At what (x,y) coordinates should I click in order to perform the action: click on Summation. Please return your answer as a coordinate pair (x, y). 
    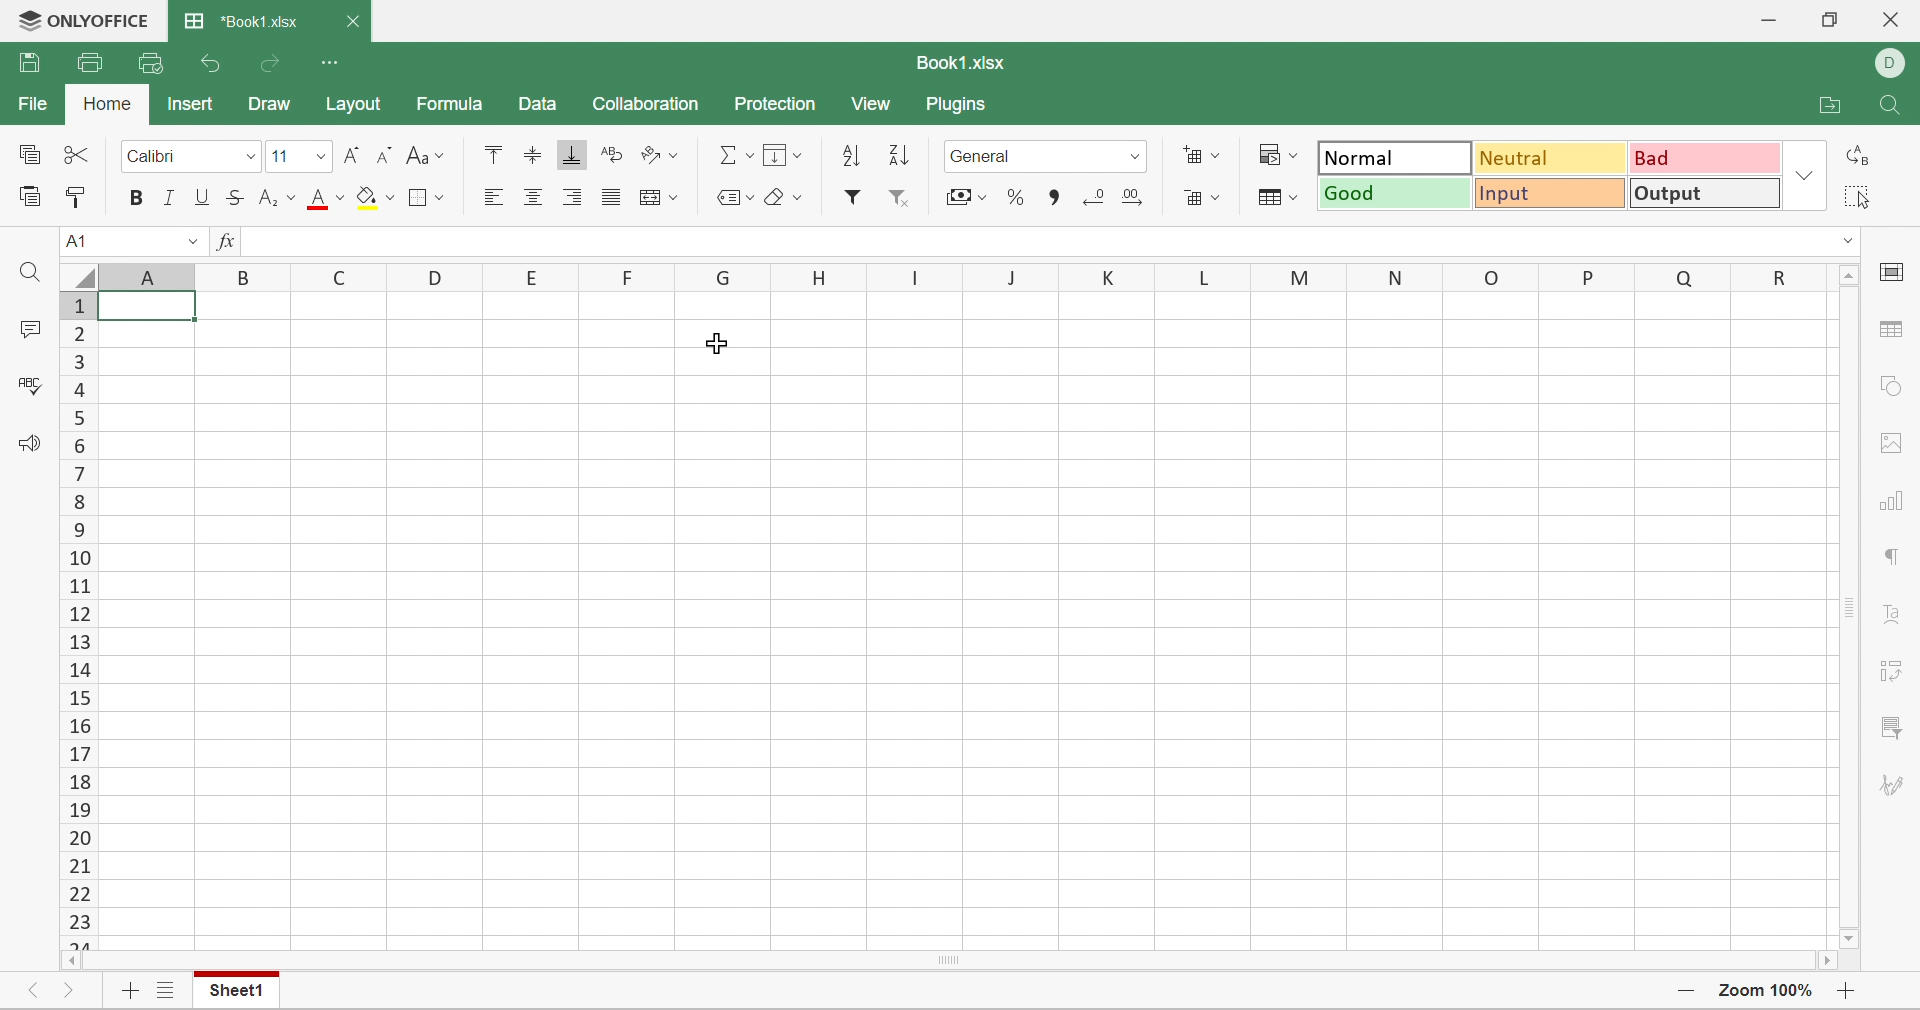
    Looking at the image, I should click on (735, 157).